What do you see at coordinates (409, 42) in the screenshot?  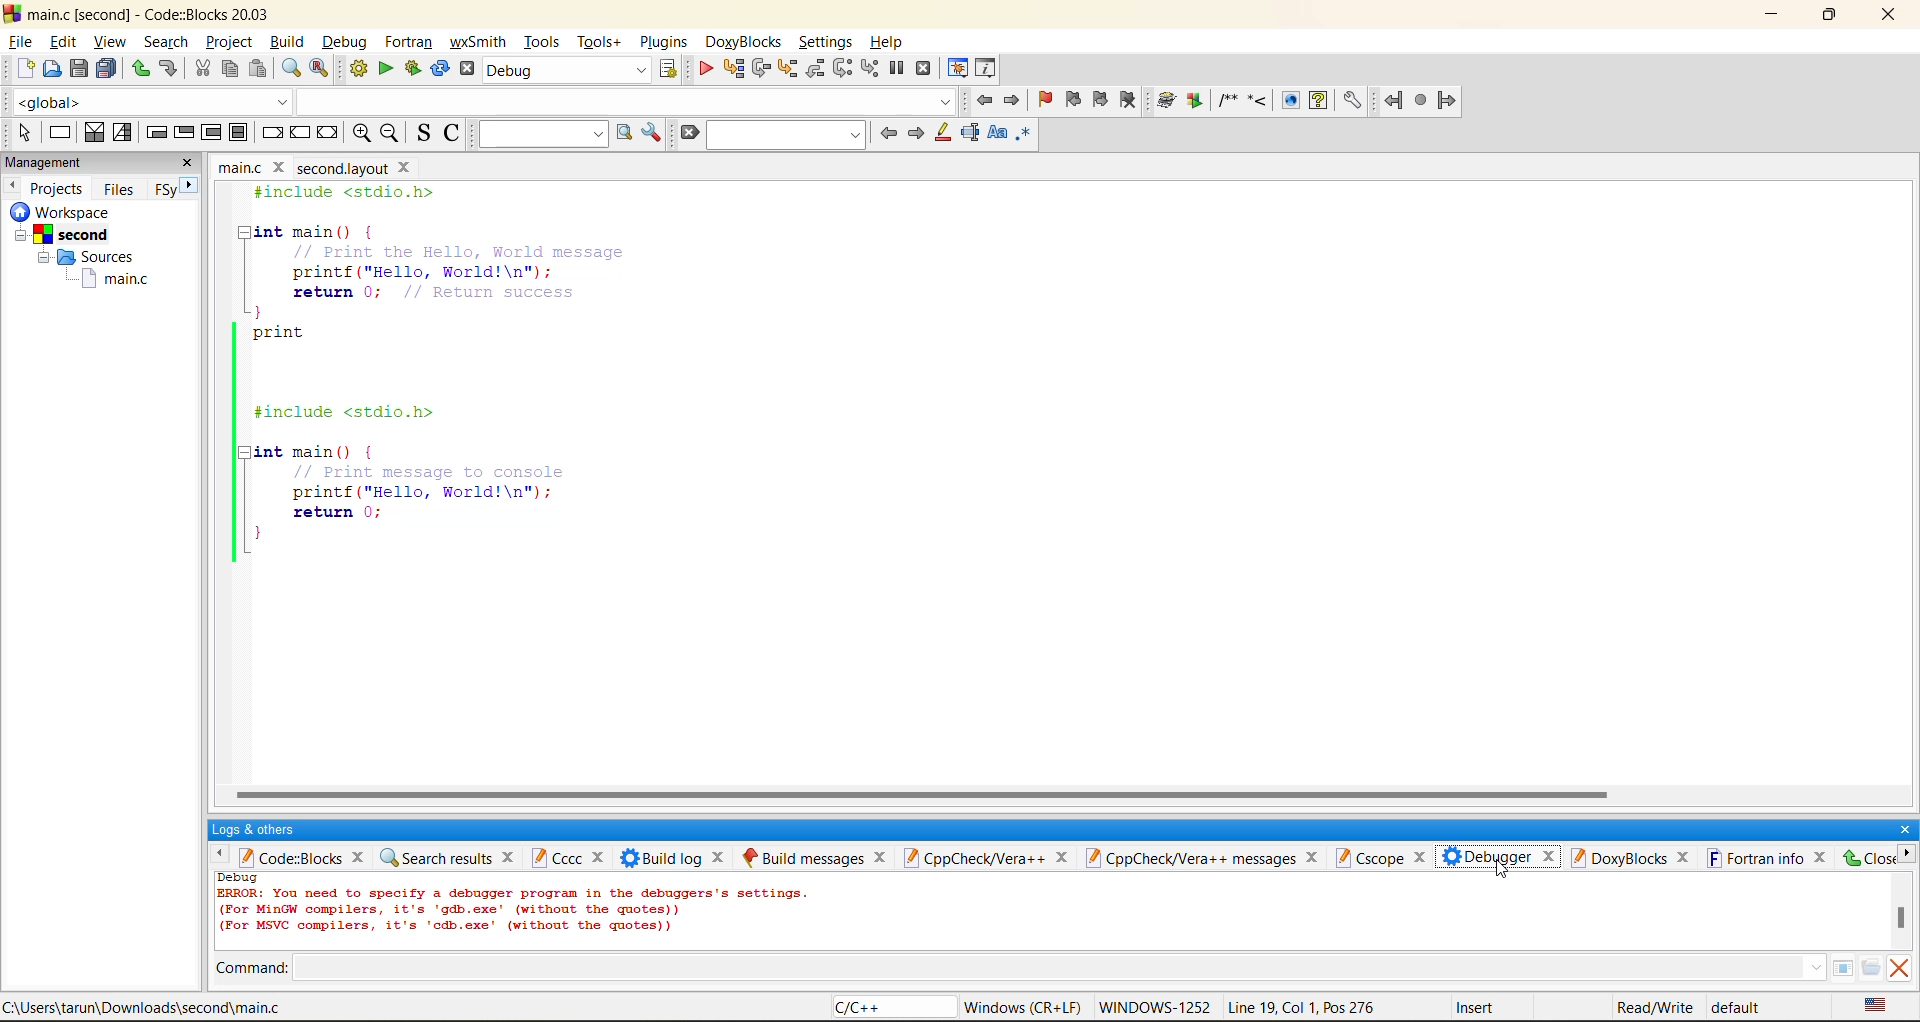 I see `fortran` at bounding box center [409, 42].